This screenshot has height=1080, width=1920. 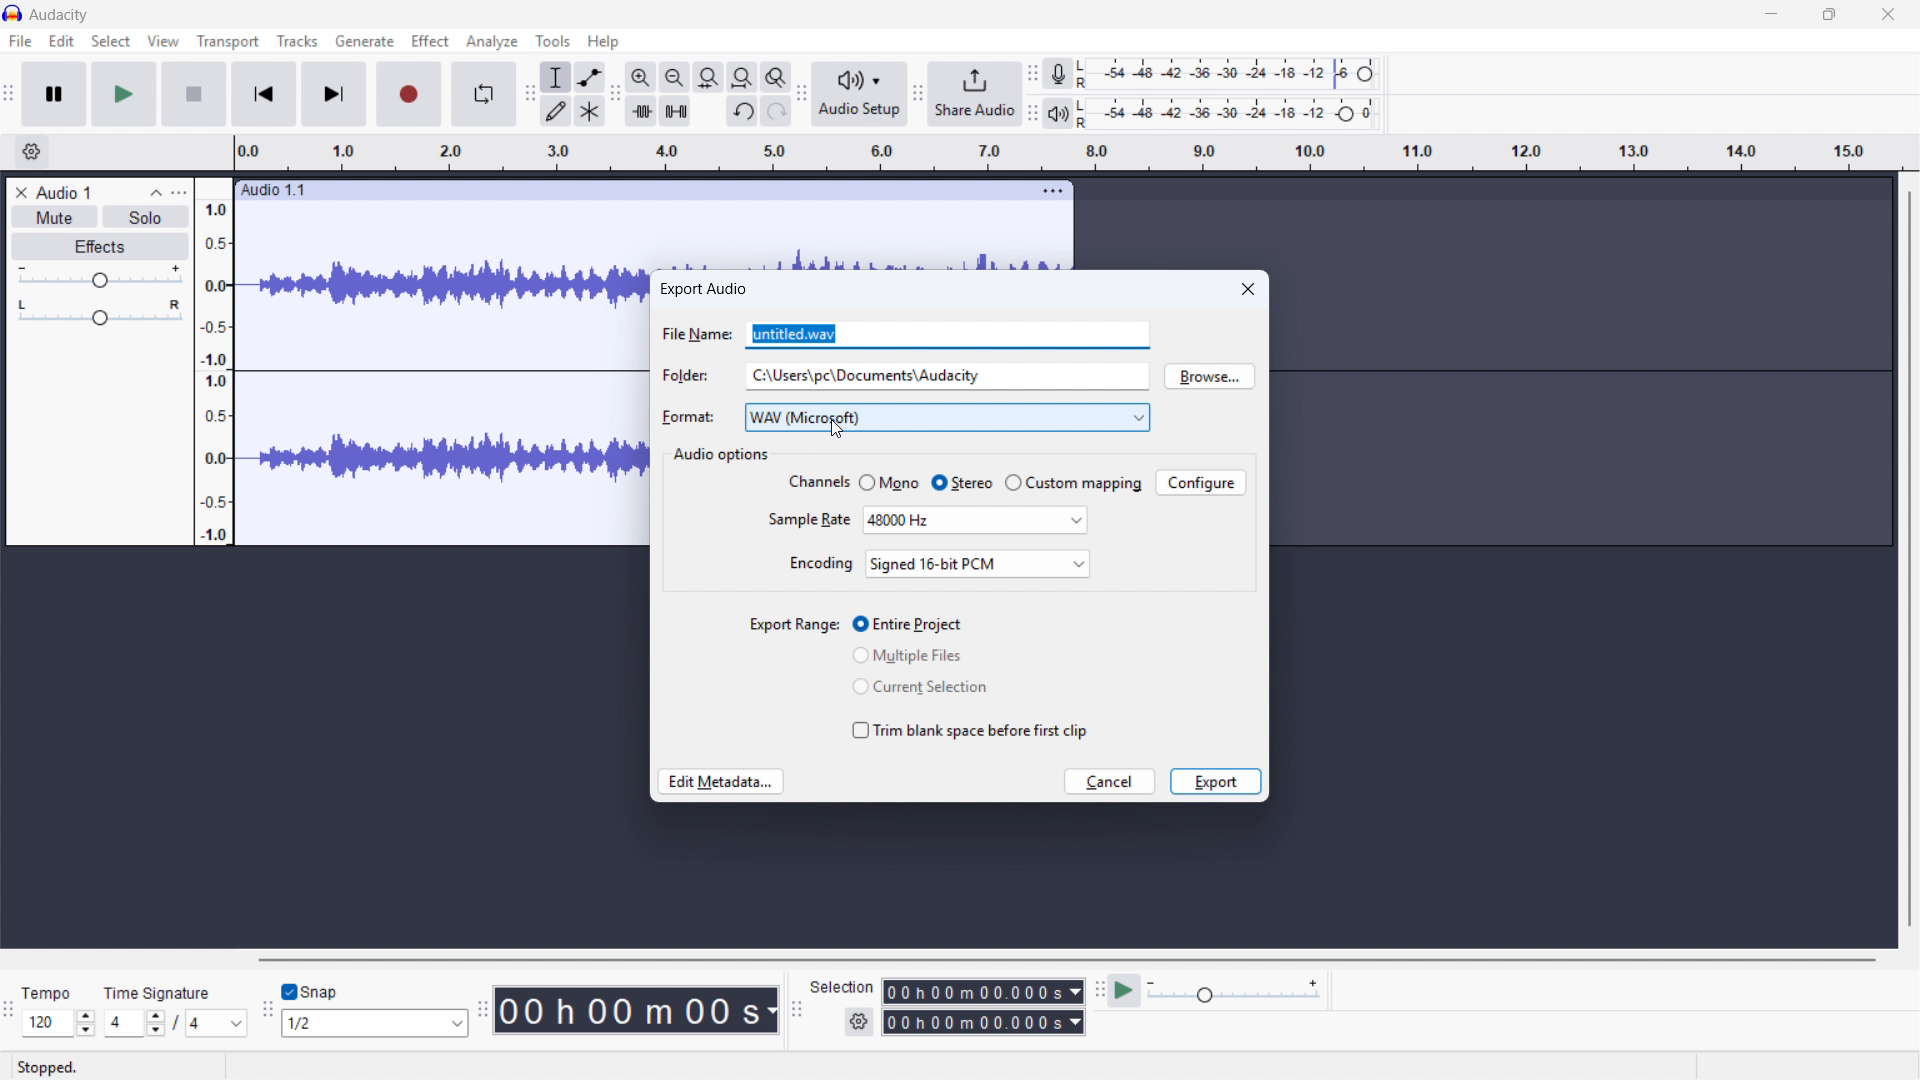 I want to click on Fit selection to width, so click(x=709, y=76).